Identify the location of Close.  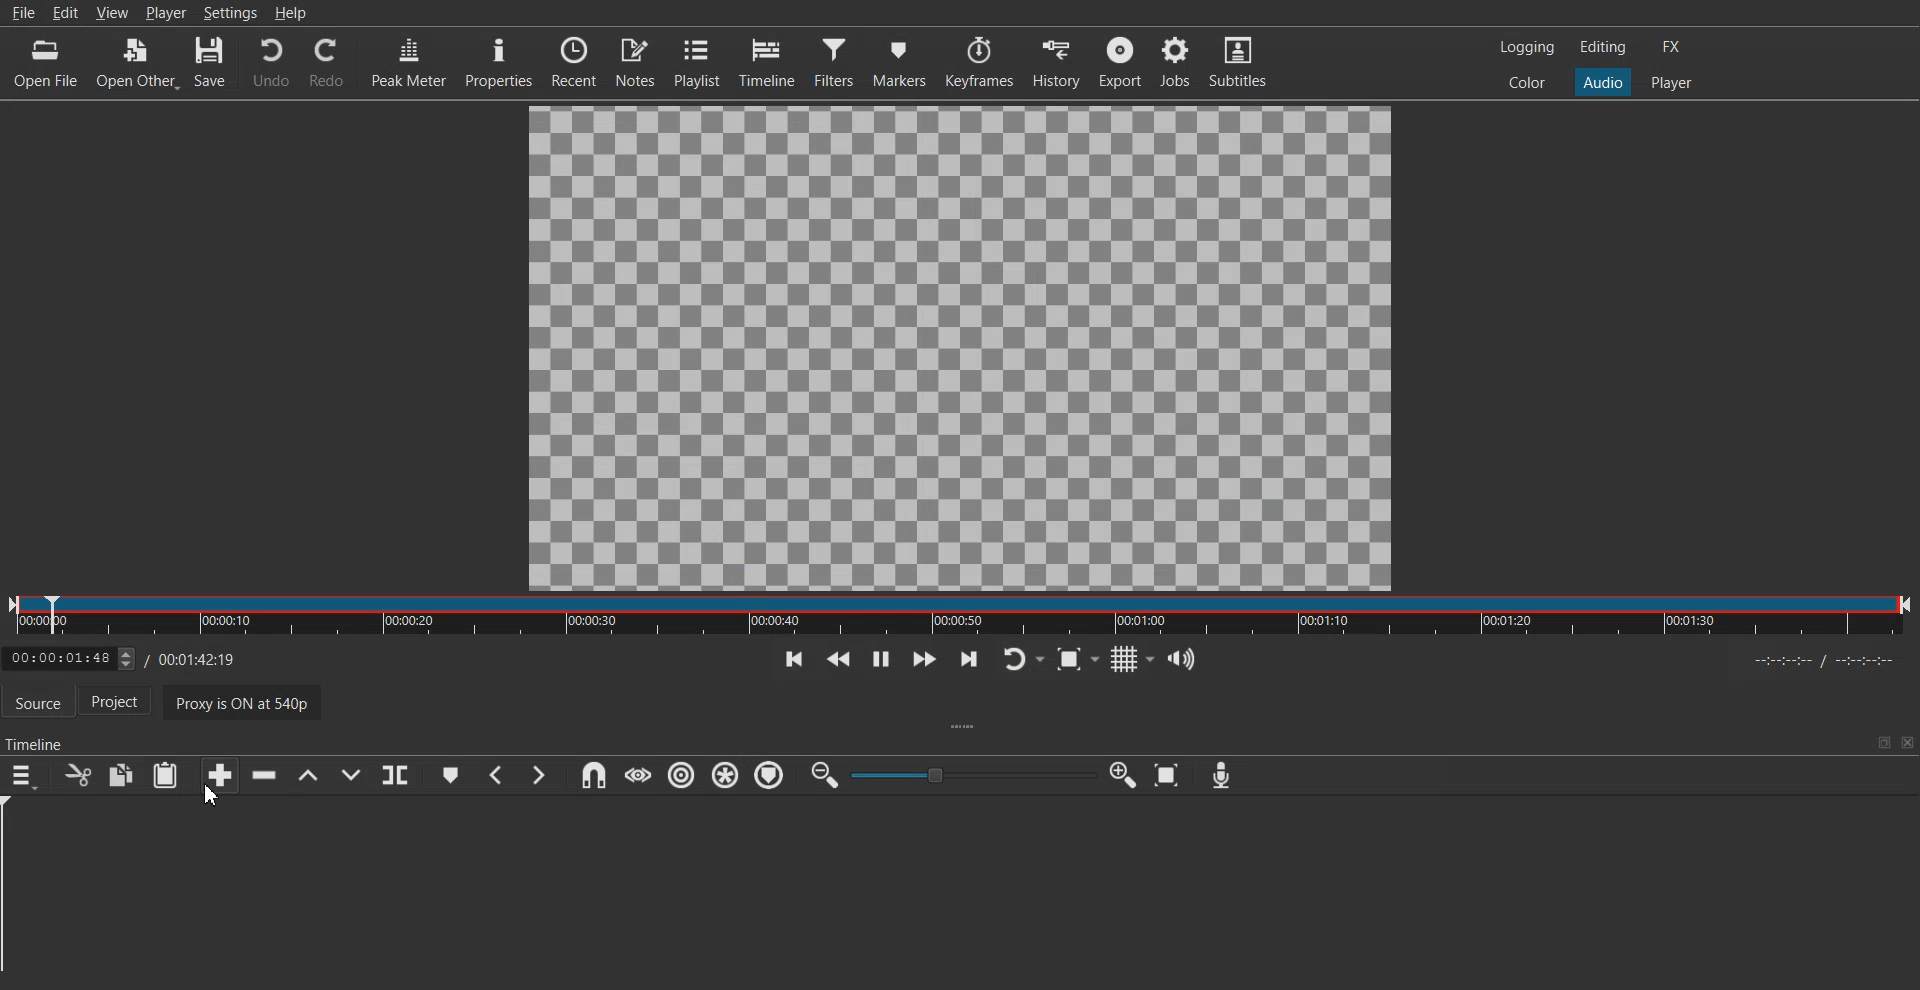
(1907, 742).